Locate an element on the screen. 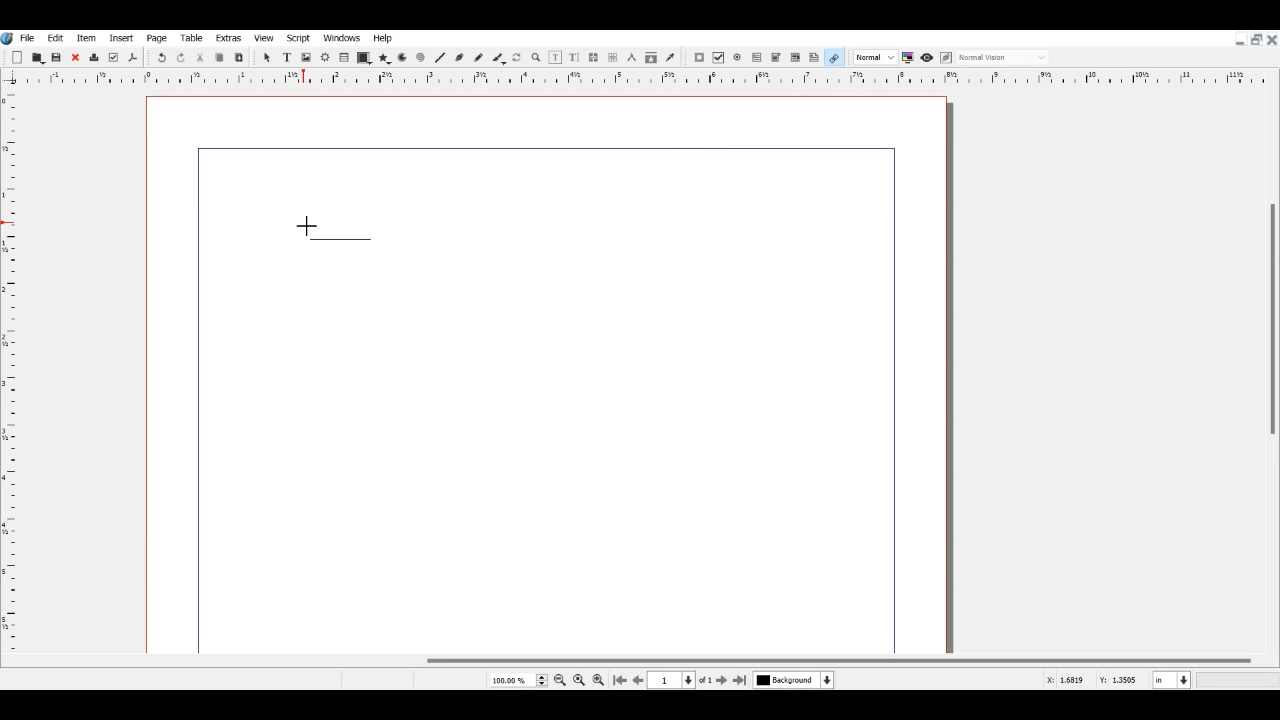  Text Frame is located at coordinates (287, 57).